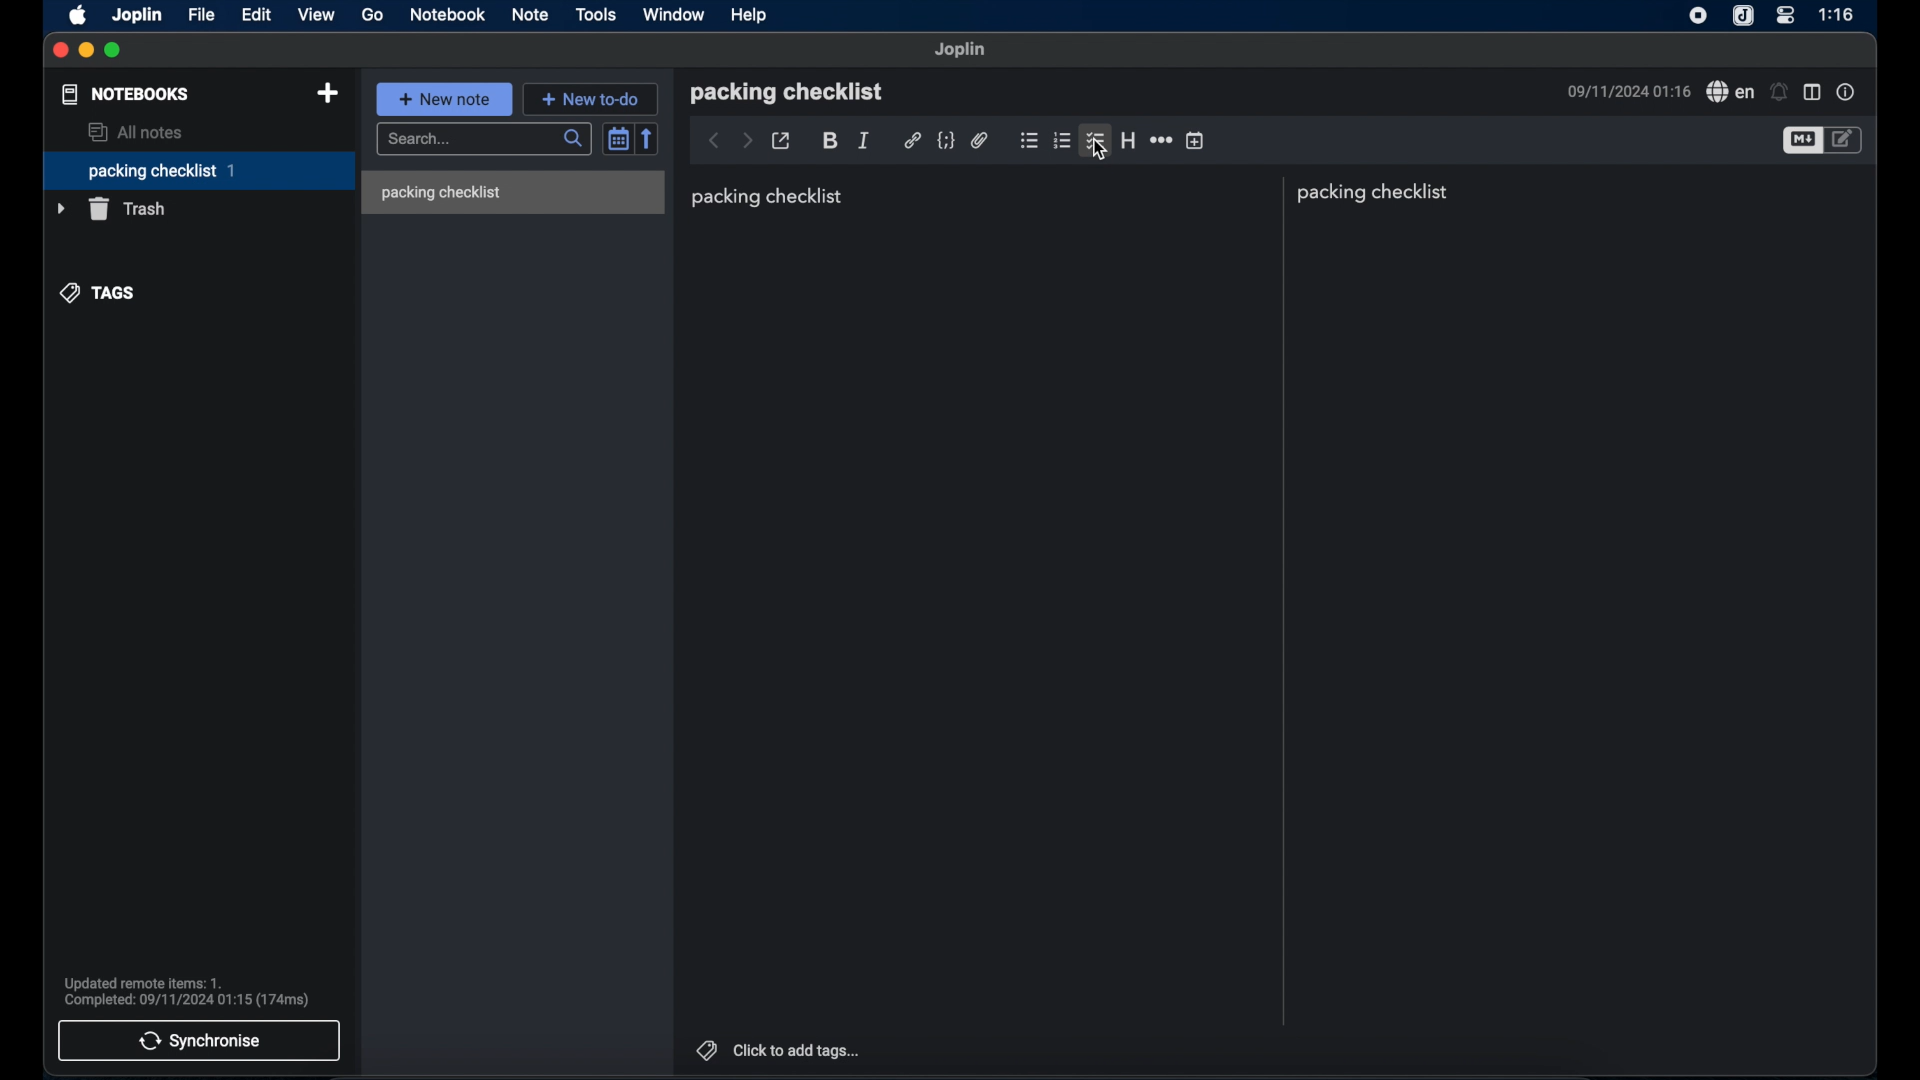 The image size is (1920, 1080). Describe the element at coordinates (1063, 142) in the screenshot. I see `numbered checklist` at that location.